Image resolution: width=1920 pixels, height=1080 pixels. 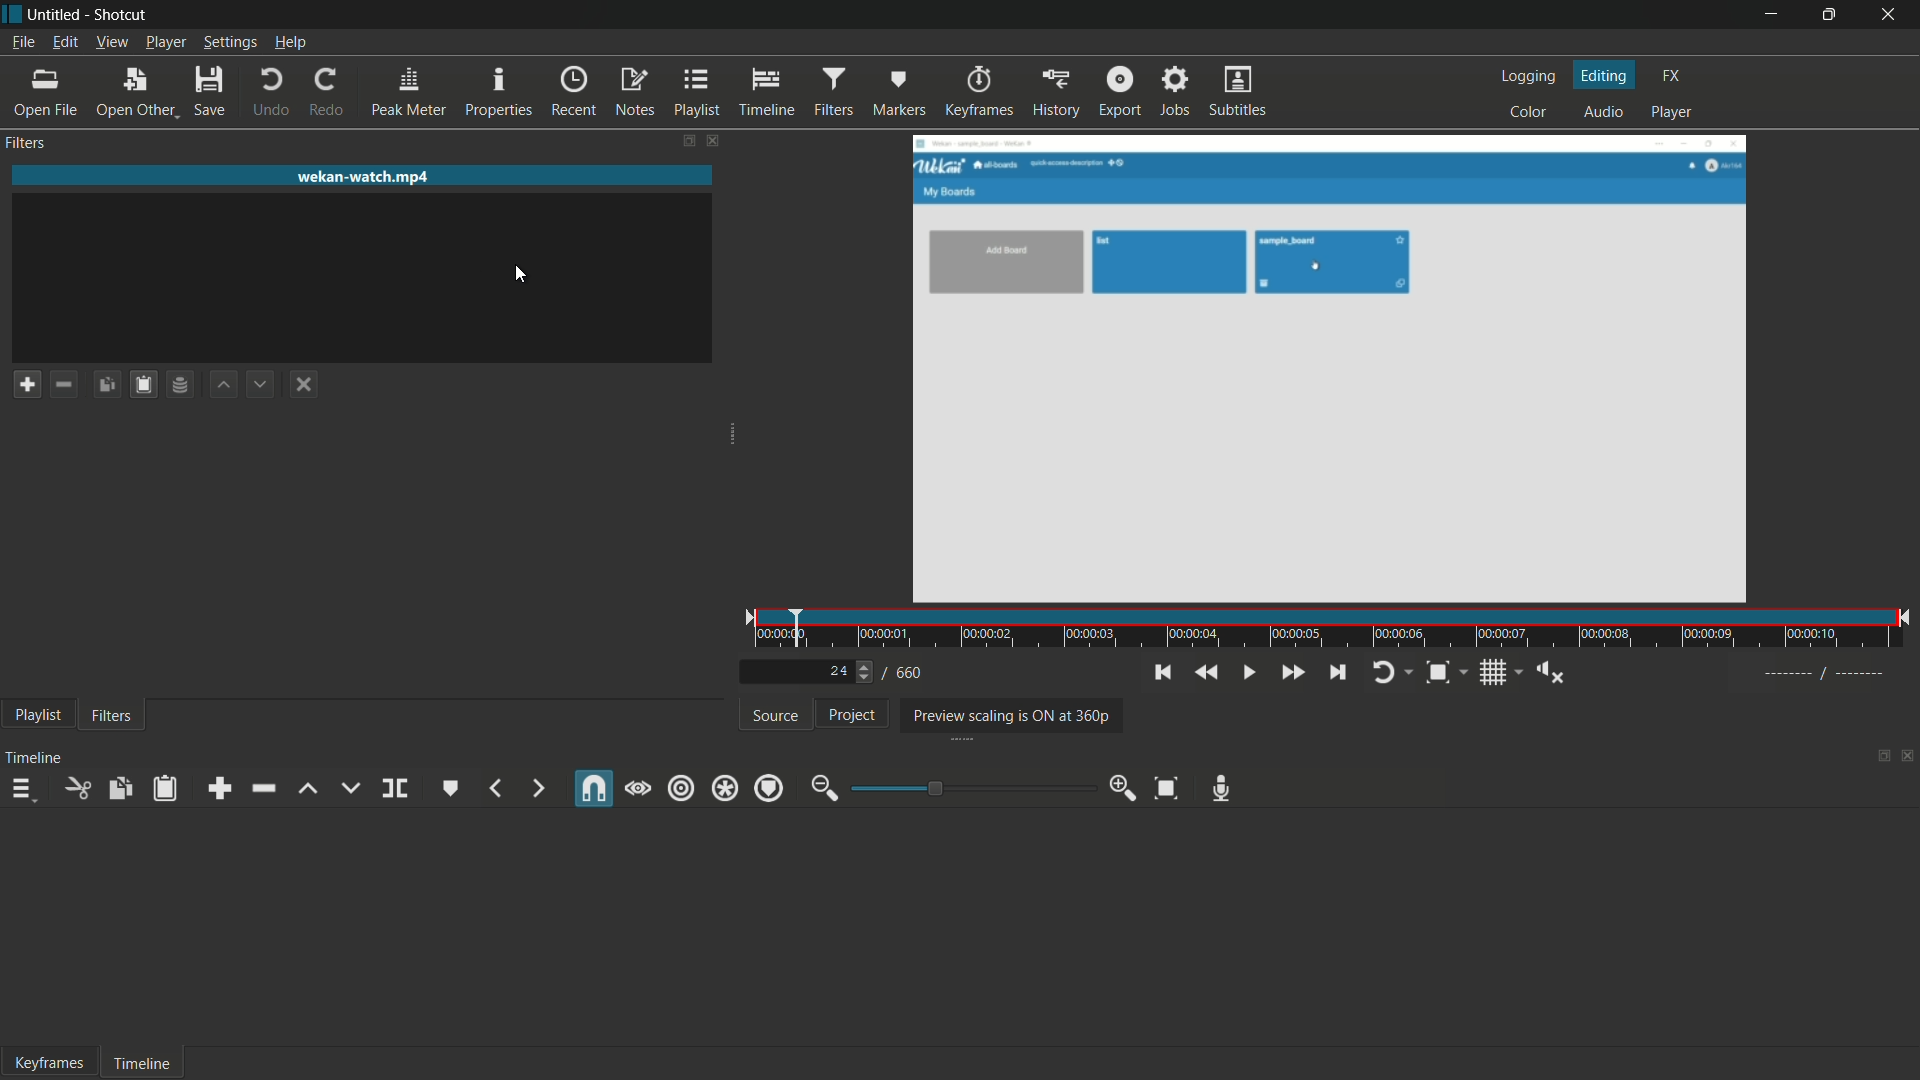 I want to click on overwrite, so click(x=346, y=787).